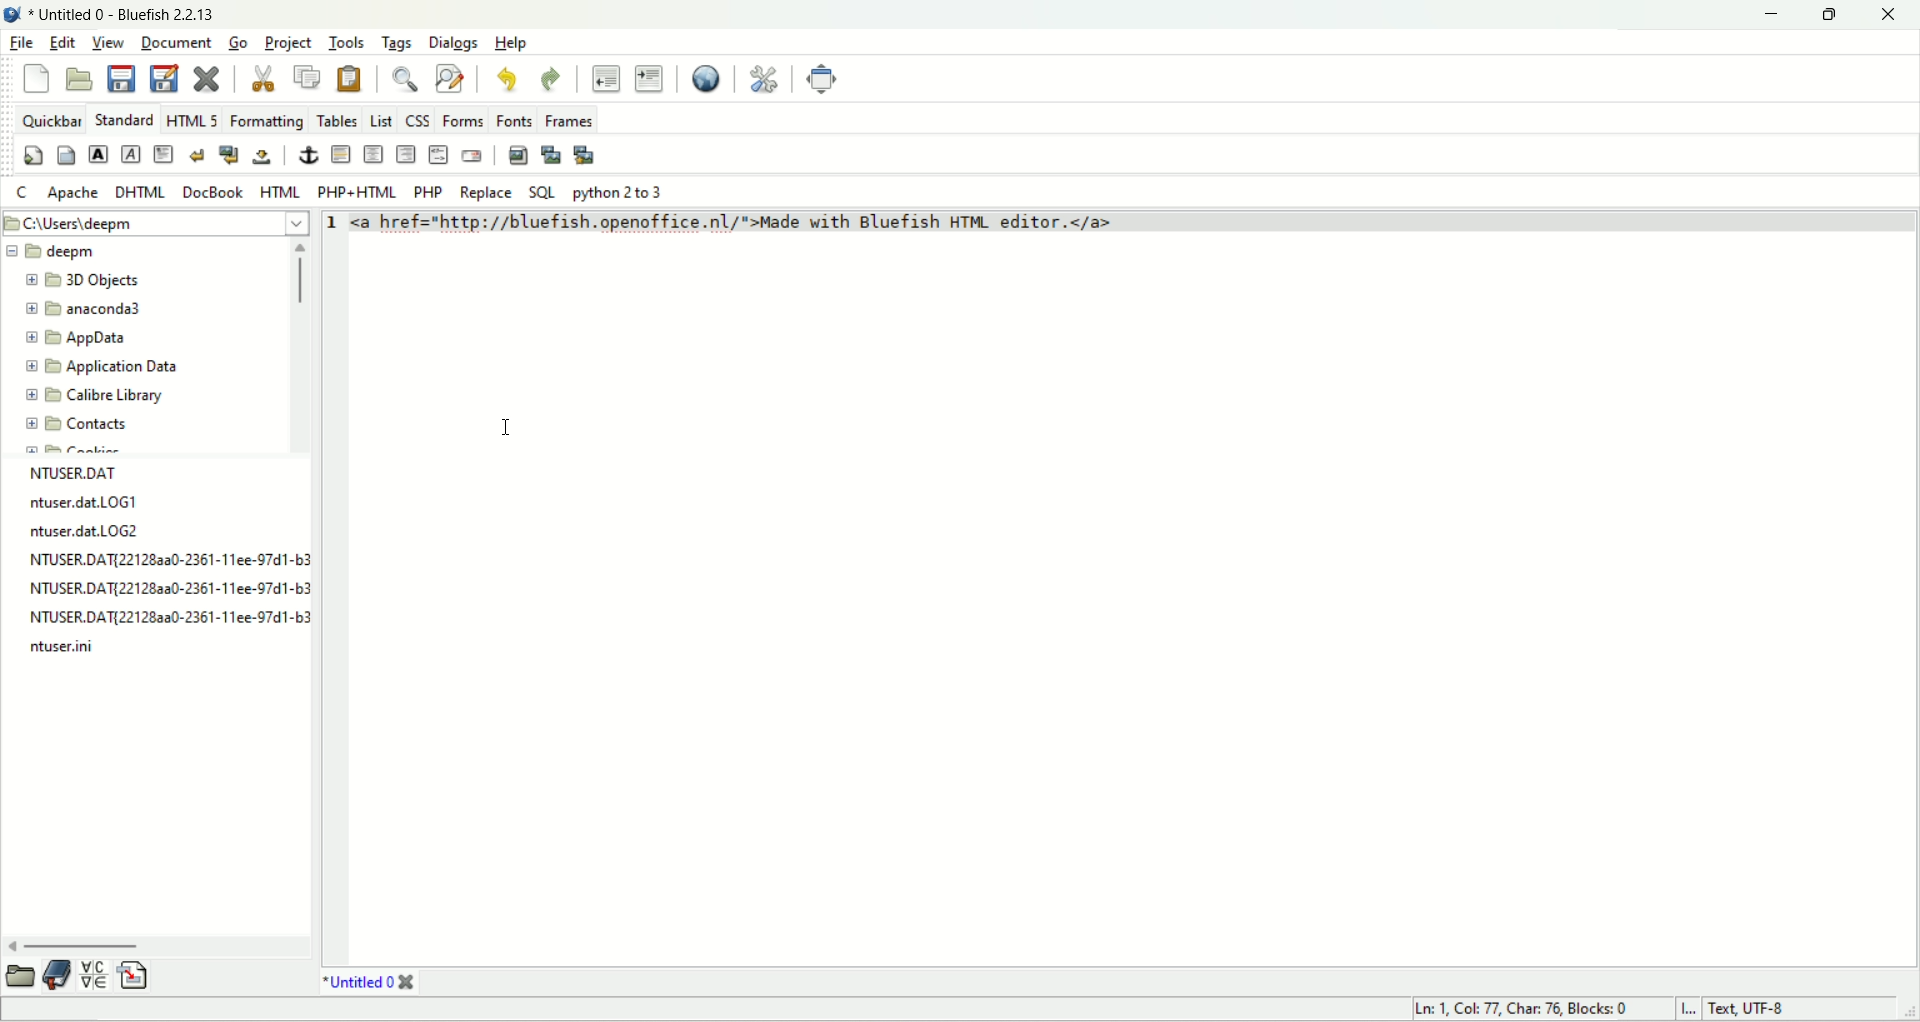 Image resolution: width=1920 pixels, height=1022 pixels. What do you see at coordinates (438, 156) in the screenshot?
I see `HTML comment` at bounding box center [438, 156].